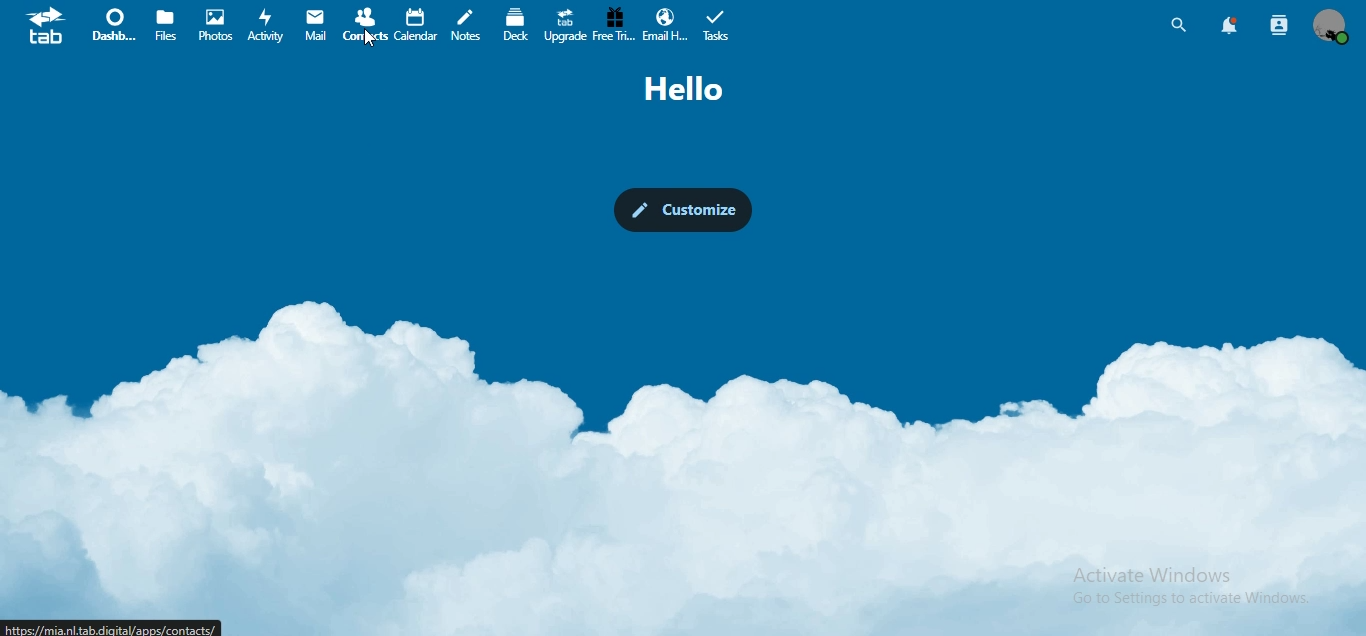 The image size is (1366, 636). Describe the element at coordinates (613, 24) in the screenshot. I see `free trial` at that location.